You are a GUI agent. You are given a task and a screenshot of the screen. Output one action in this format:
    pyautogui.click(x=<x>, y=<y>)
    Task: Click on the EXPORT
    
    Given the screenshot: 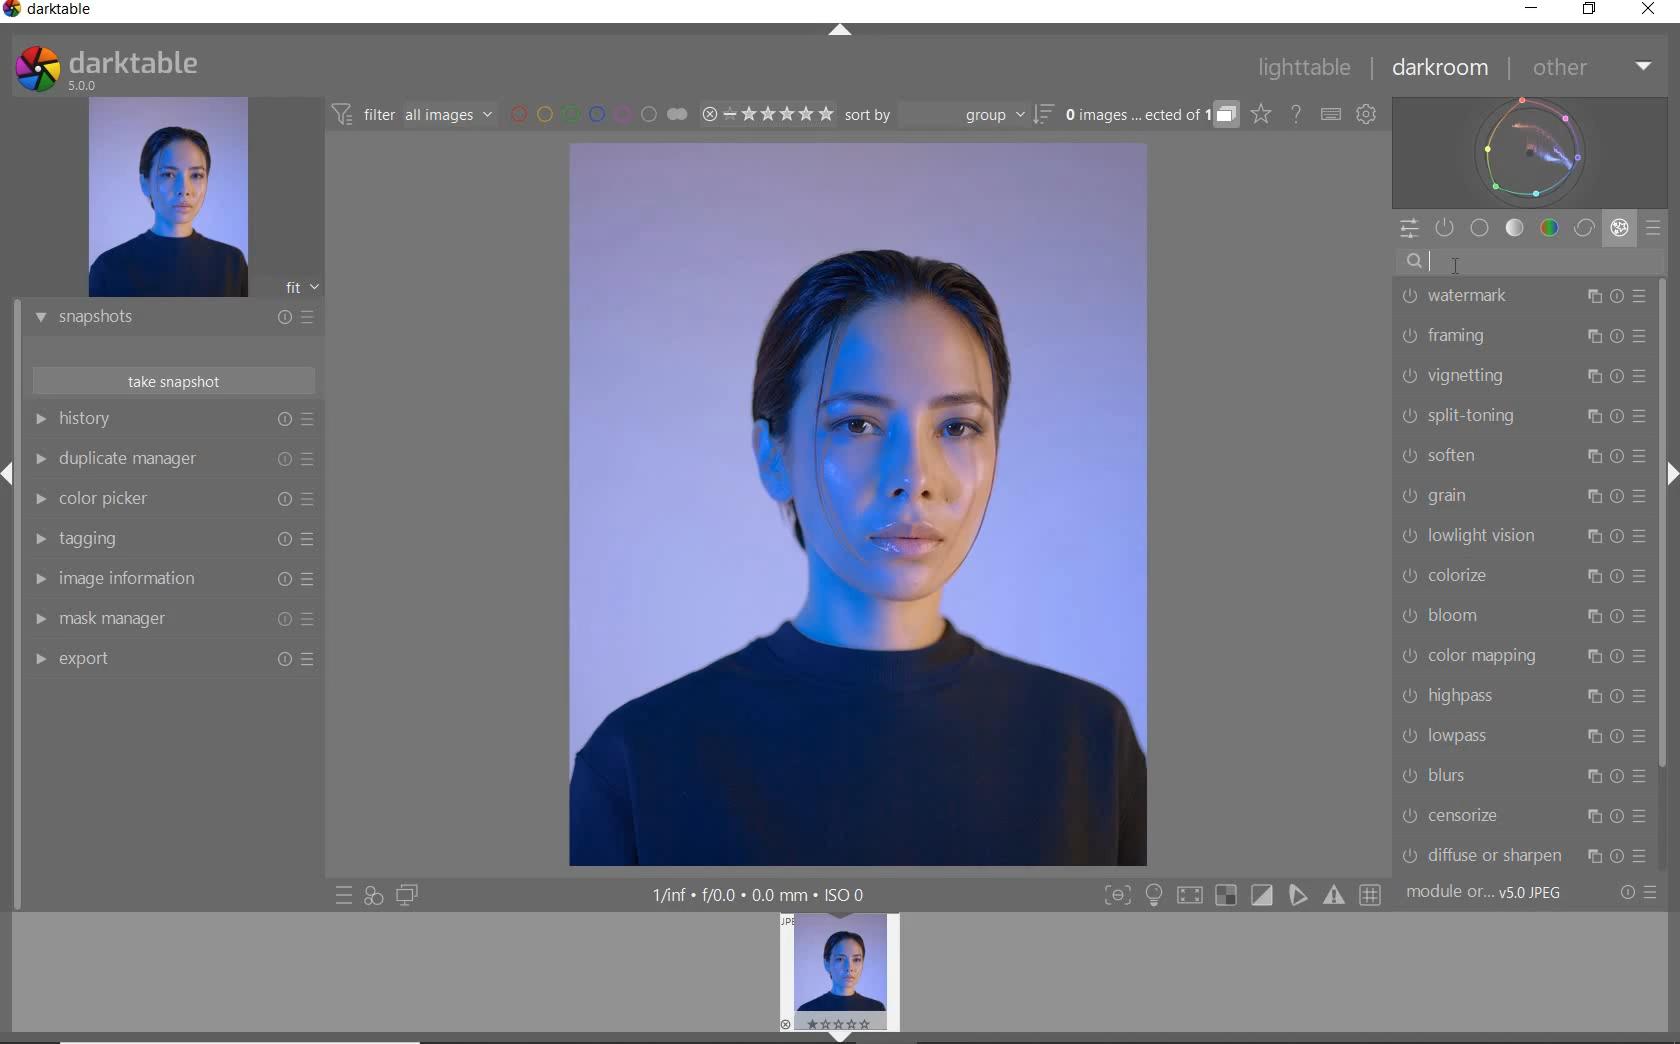 What is the action you would take?
    pyautogui.click(x=167, y=658)
    